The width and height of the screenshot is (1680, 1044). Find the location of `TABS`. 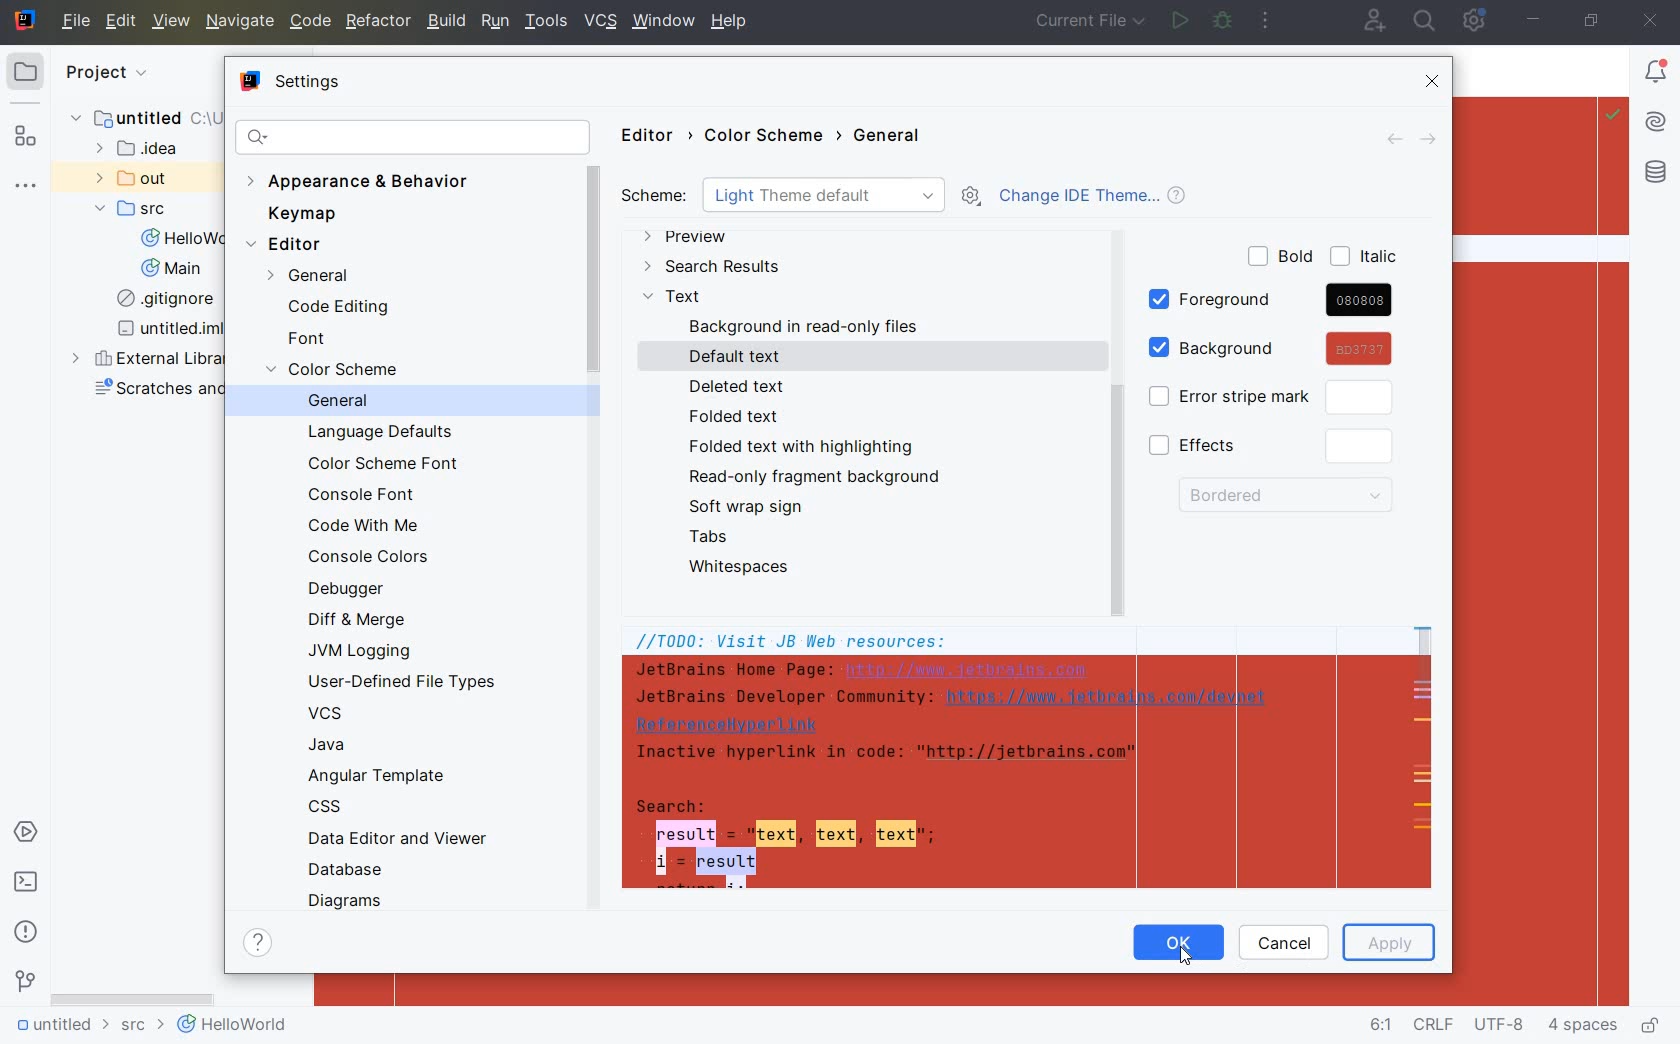

TABS is located at coordinates (712, 536).